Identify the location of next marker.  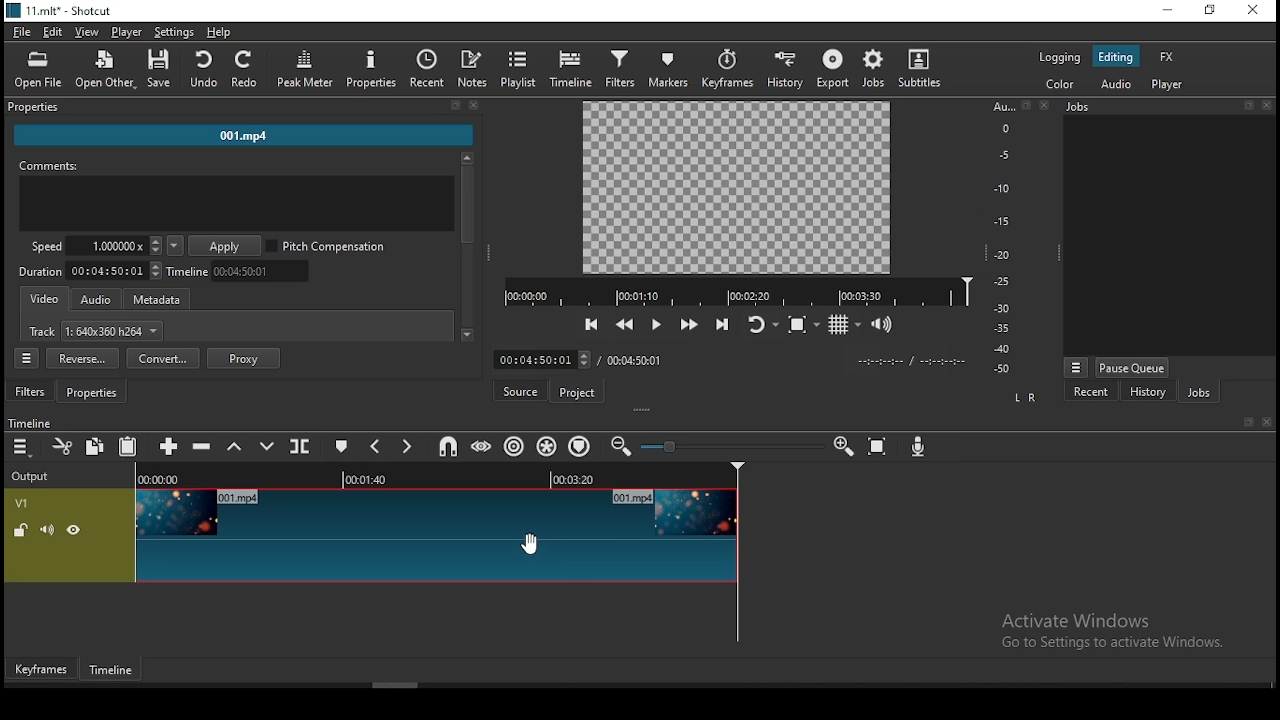
(409, 446).